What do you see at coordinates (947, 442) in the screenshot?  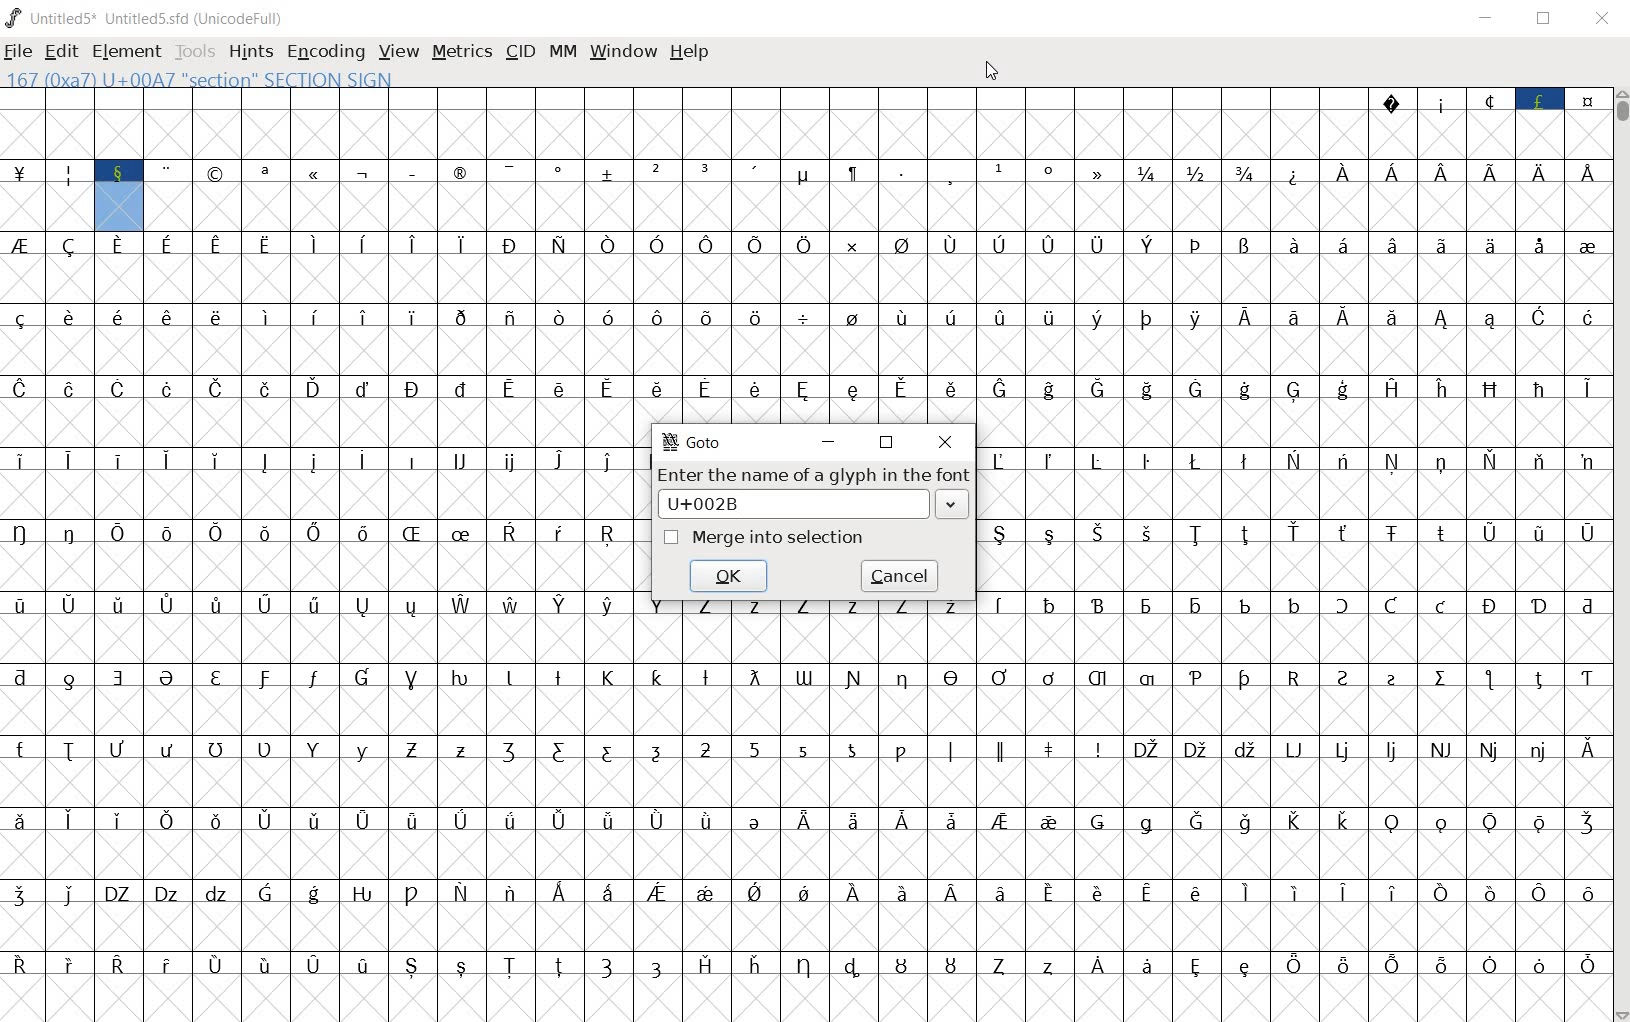 I see `close` at bounding box center [947, 442].